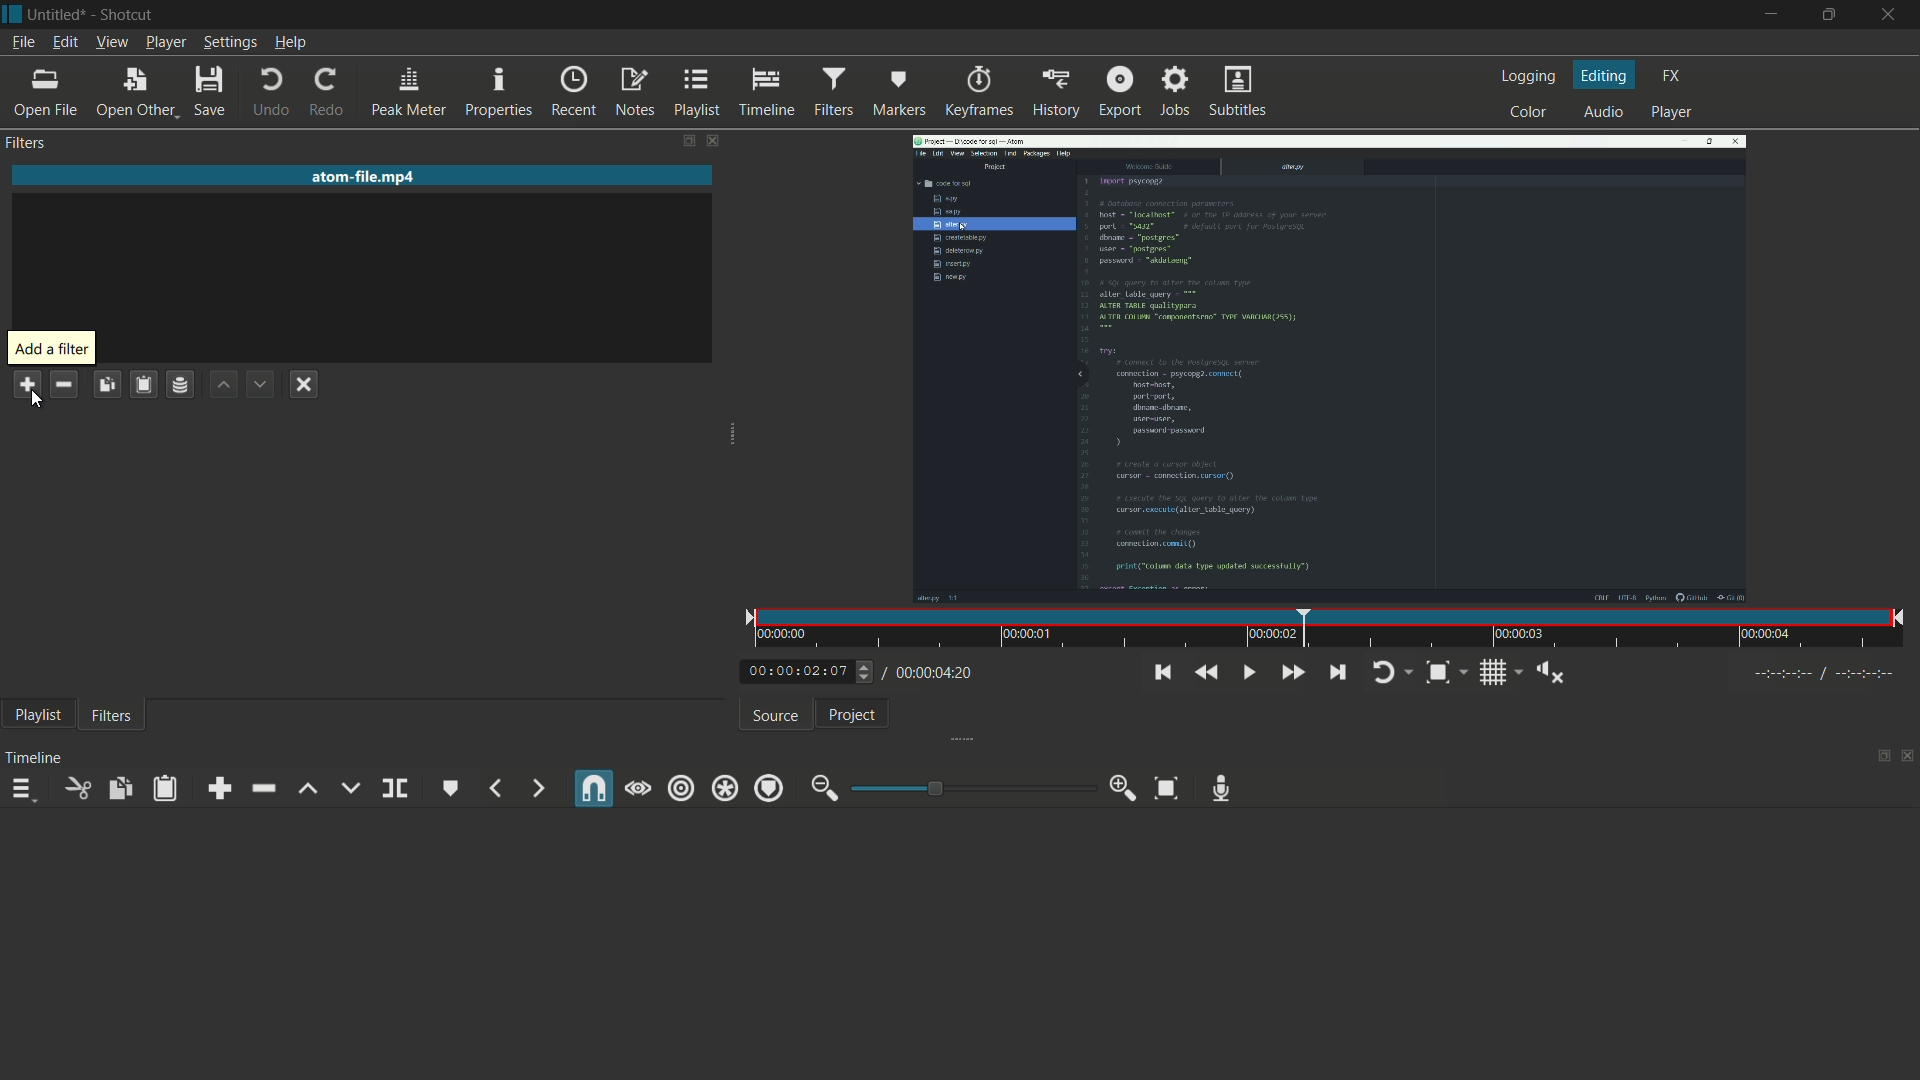 The height and width of the screenshot is (1080, 1920). What do you see at coordinates (1669, 114) in the screenshot?
I see `player` at bounding box center [1669, 114].